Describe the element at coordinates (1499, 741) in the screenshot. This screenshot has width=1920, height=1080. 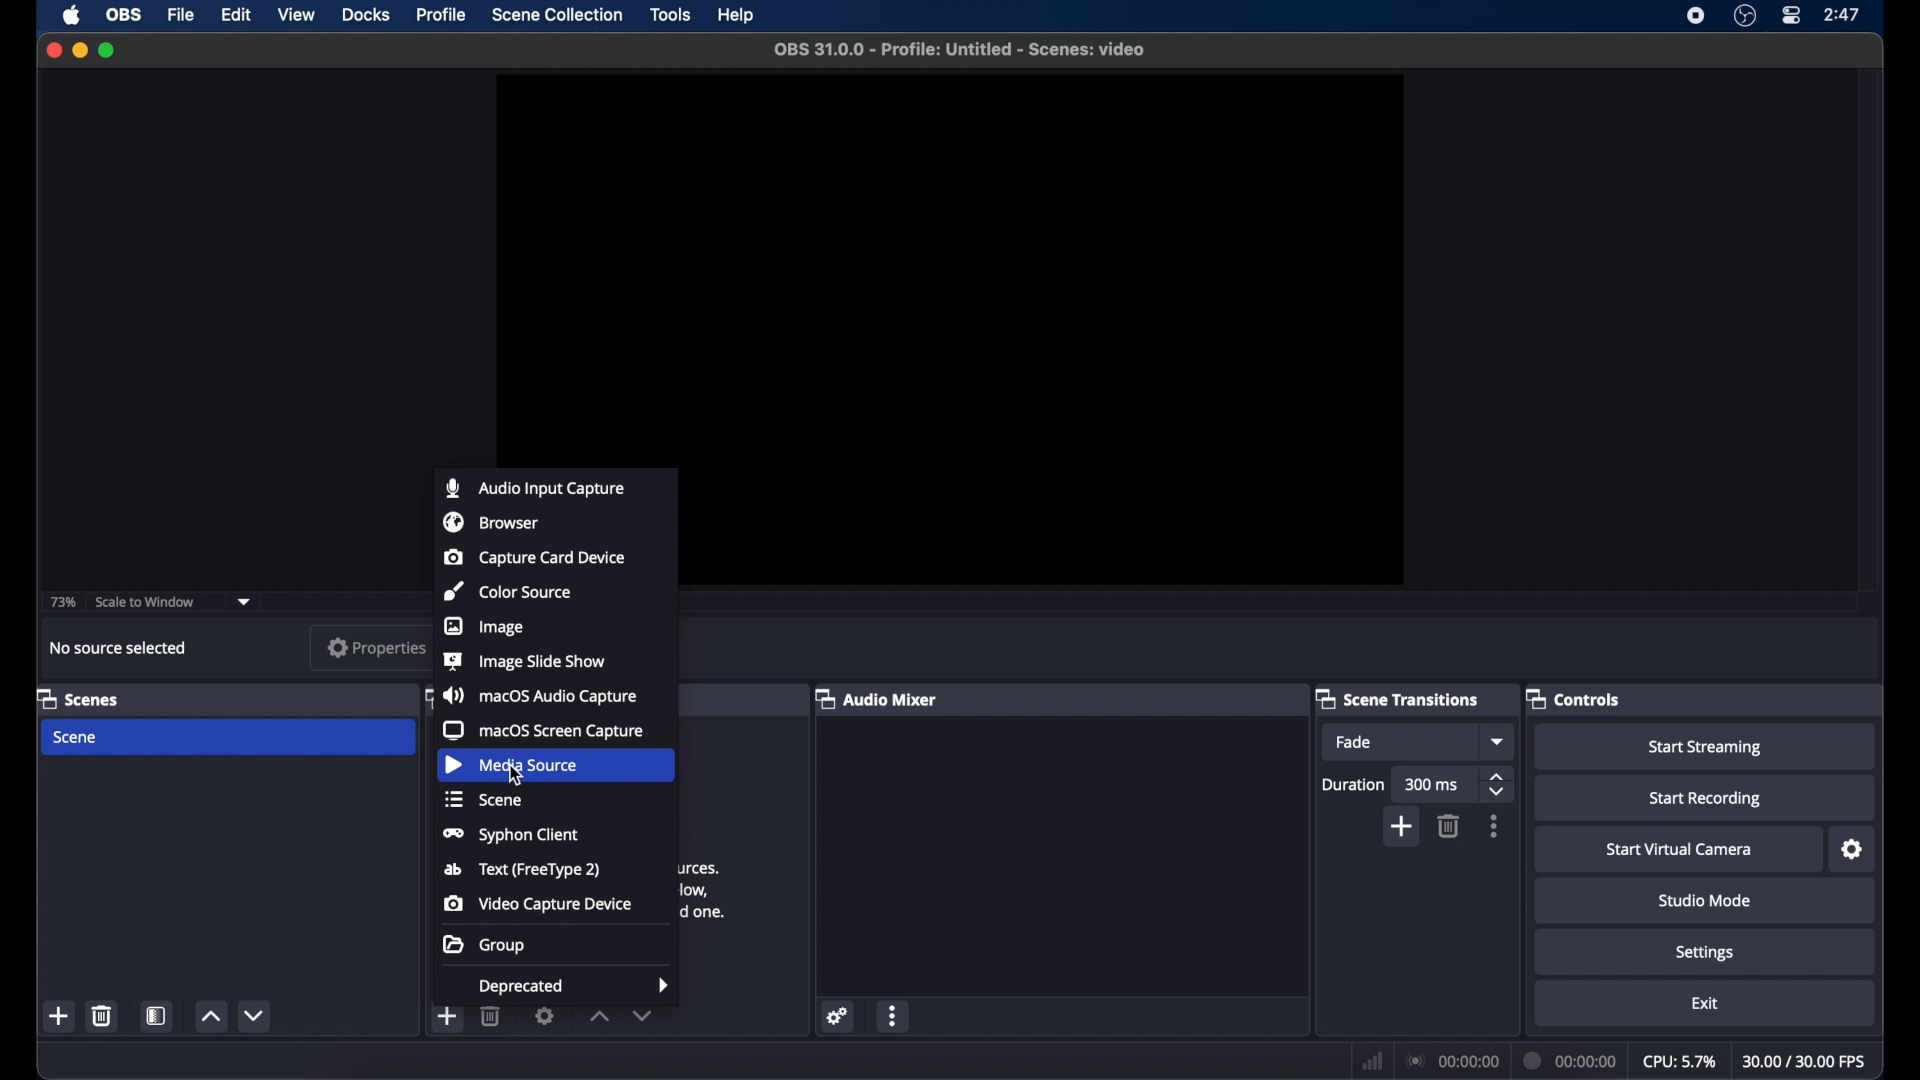
I see `dropdown` at that location.